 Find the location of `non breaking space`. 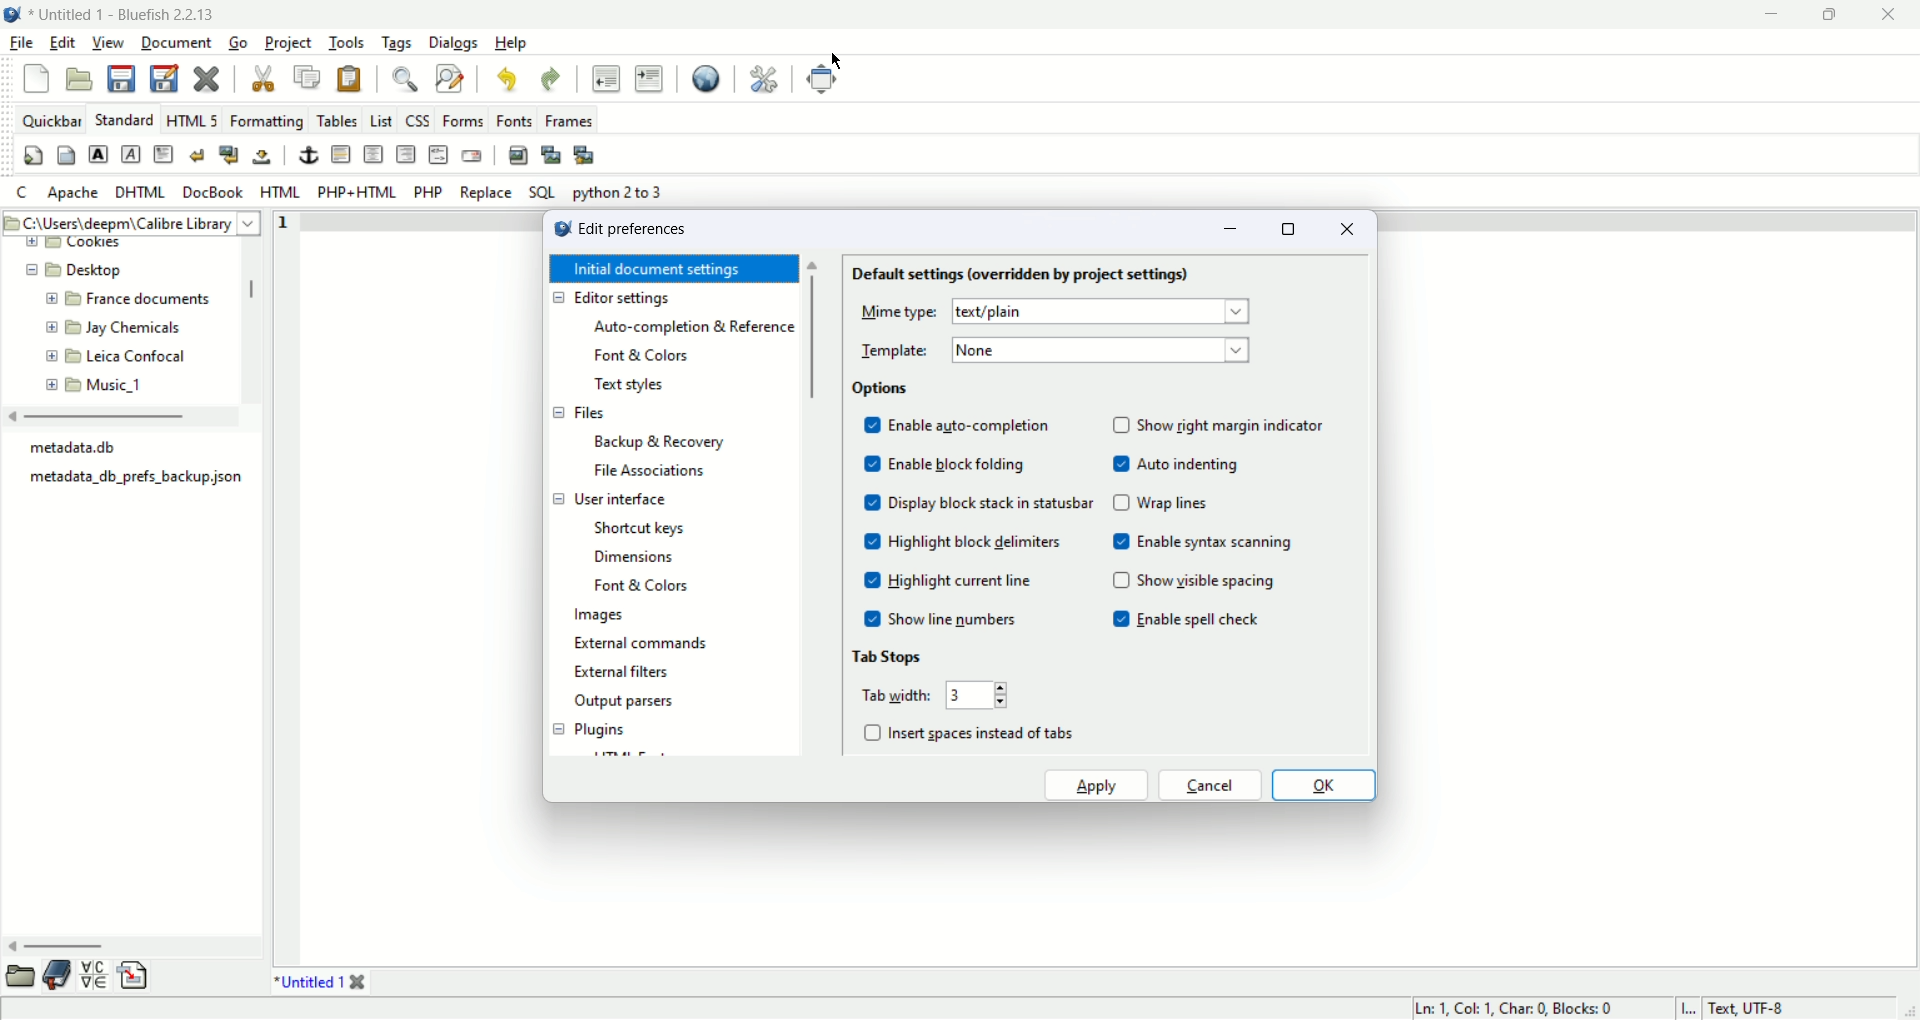

non breaking space is located at coordinates (262, 155).